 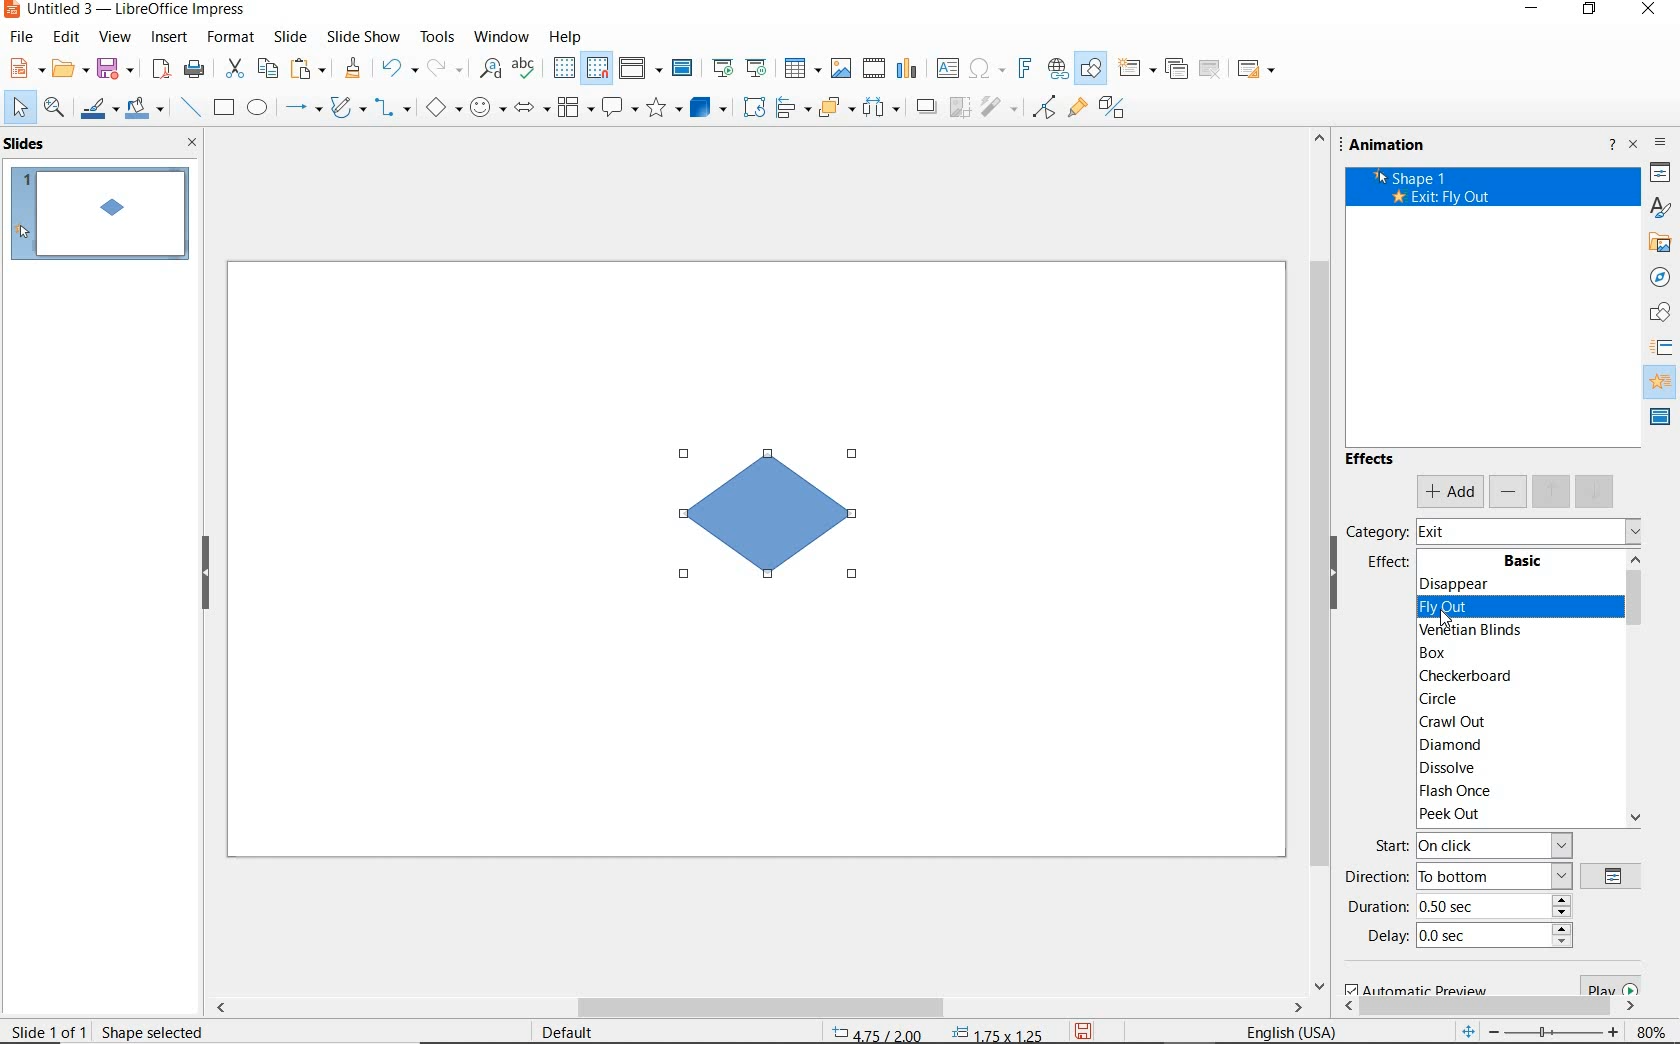 What do you see at coordinates (588, 1030) in the screenshot?
I see `default` at bounding box center [588, 1030].